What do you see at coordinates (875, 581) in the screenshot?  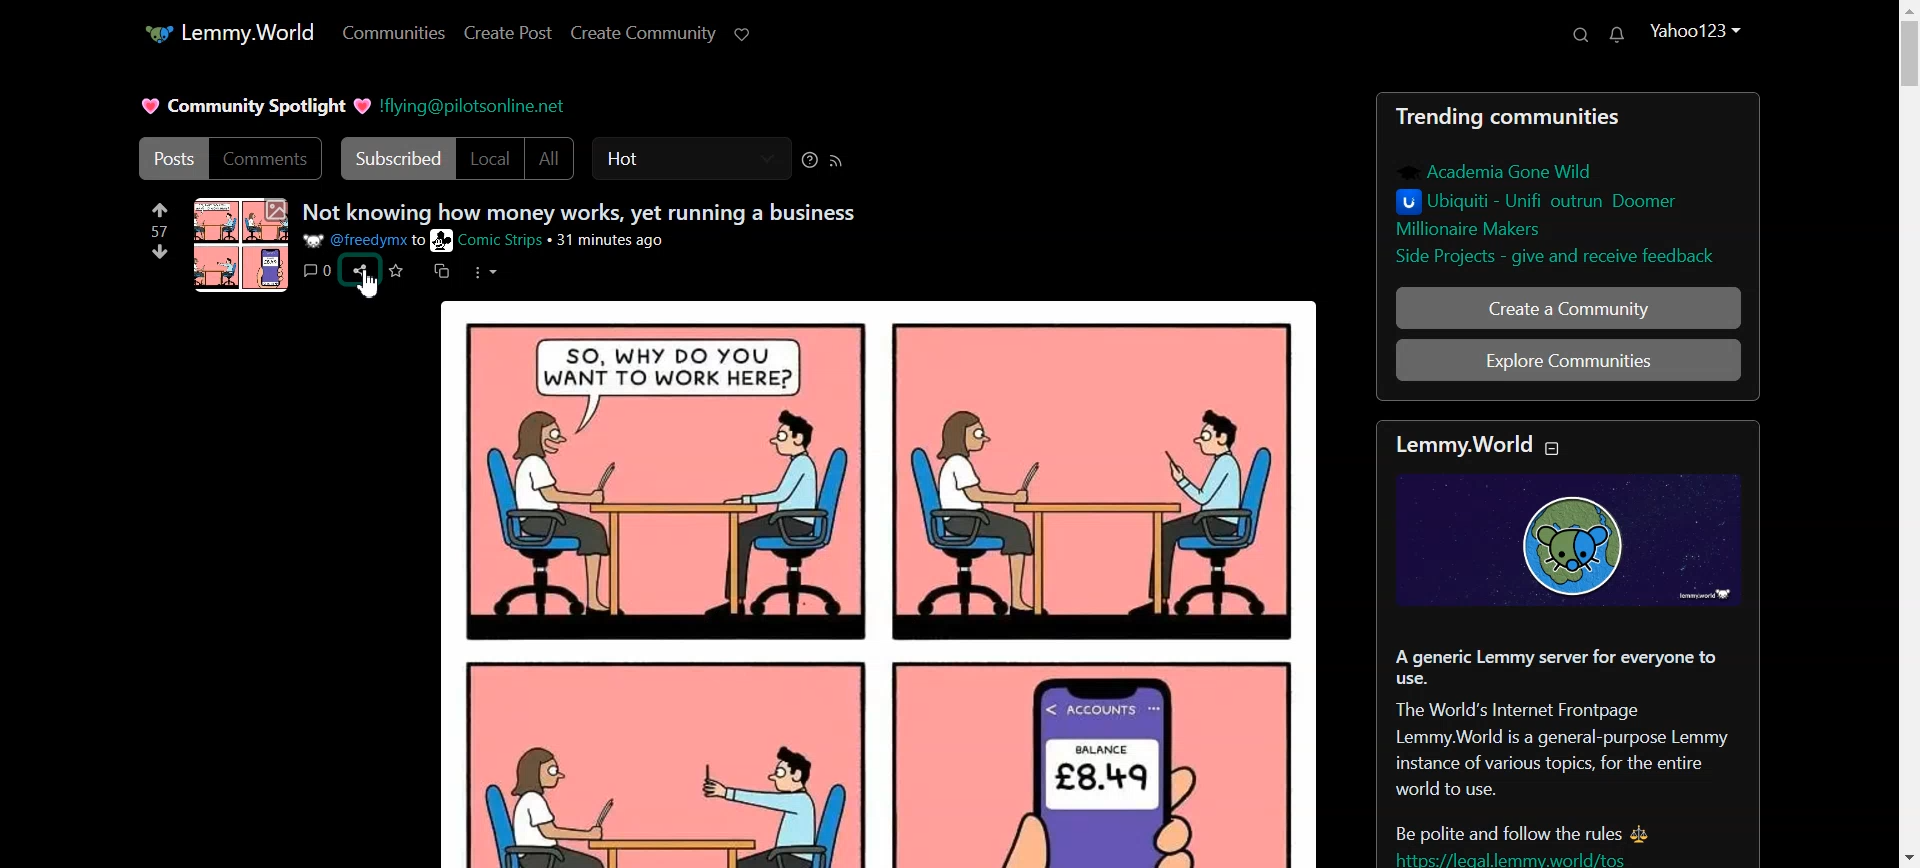 I see `Posts` at bounding box center [875, 581].